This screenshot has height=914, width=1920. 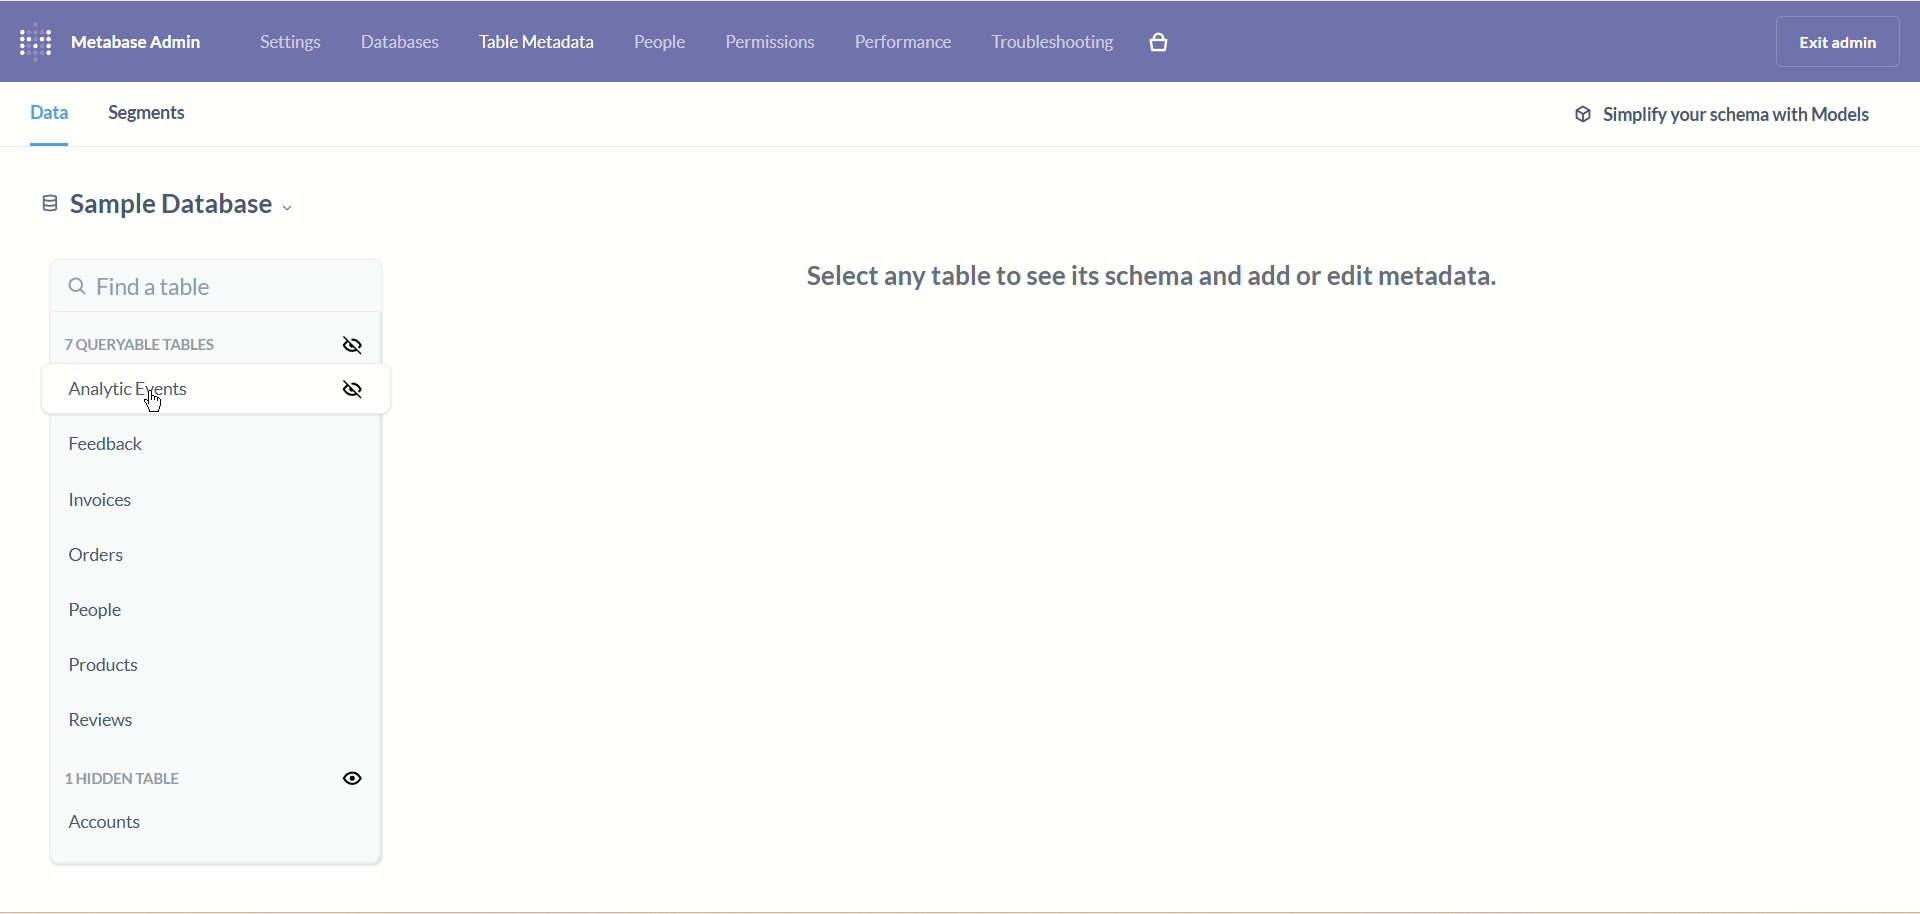 I want to click on Metabase admin, so click(x=145, y=44).